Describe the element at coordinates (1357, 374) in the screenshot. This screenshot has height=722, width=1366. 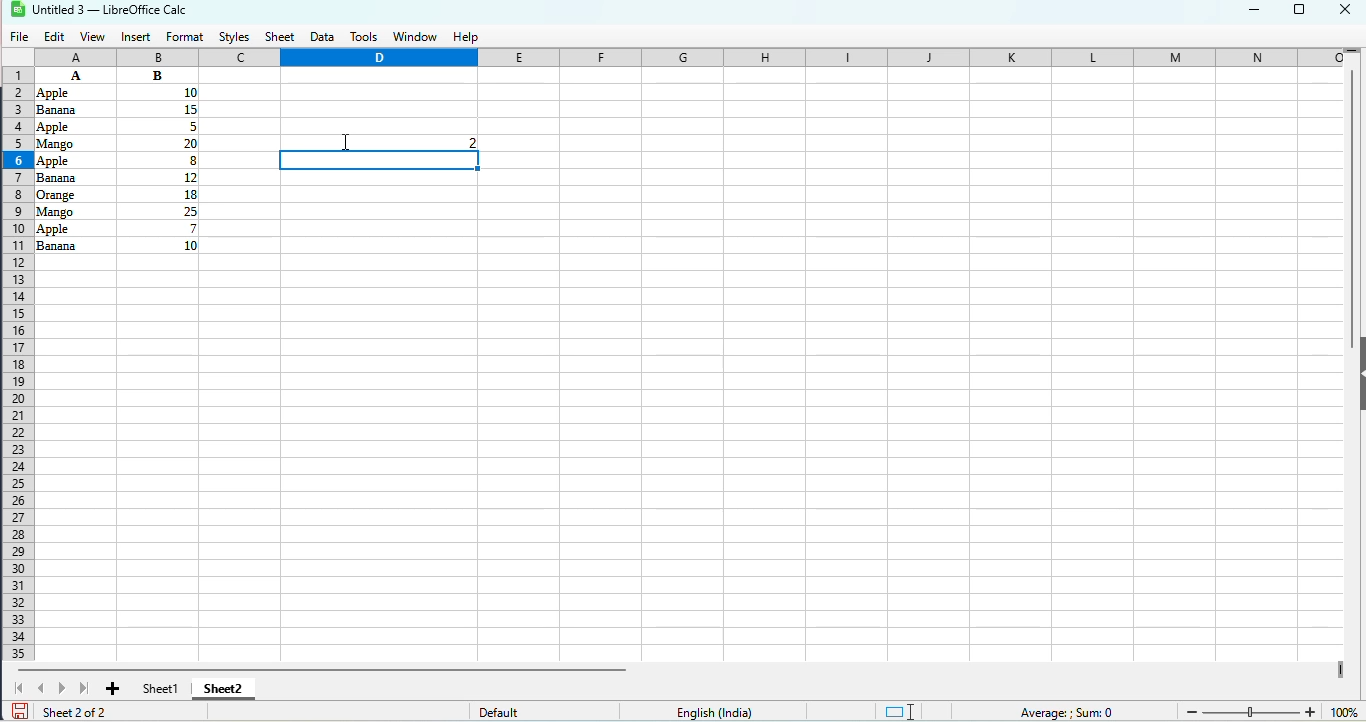
I see `show` at that location.